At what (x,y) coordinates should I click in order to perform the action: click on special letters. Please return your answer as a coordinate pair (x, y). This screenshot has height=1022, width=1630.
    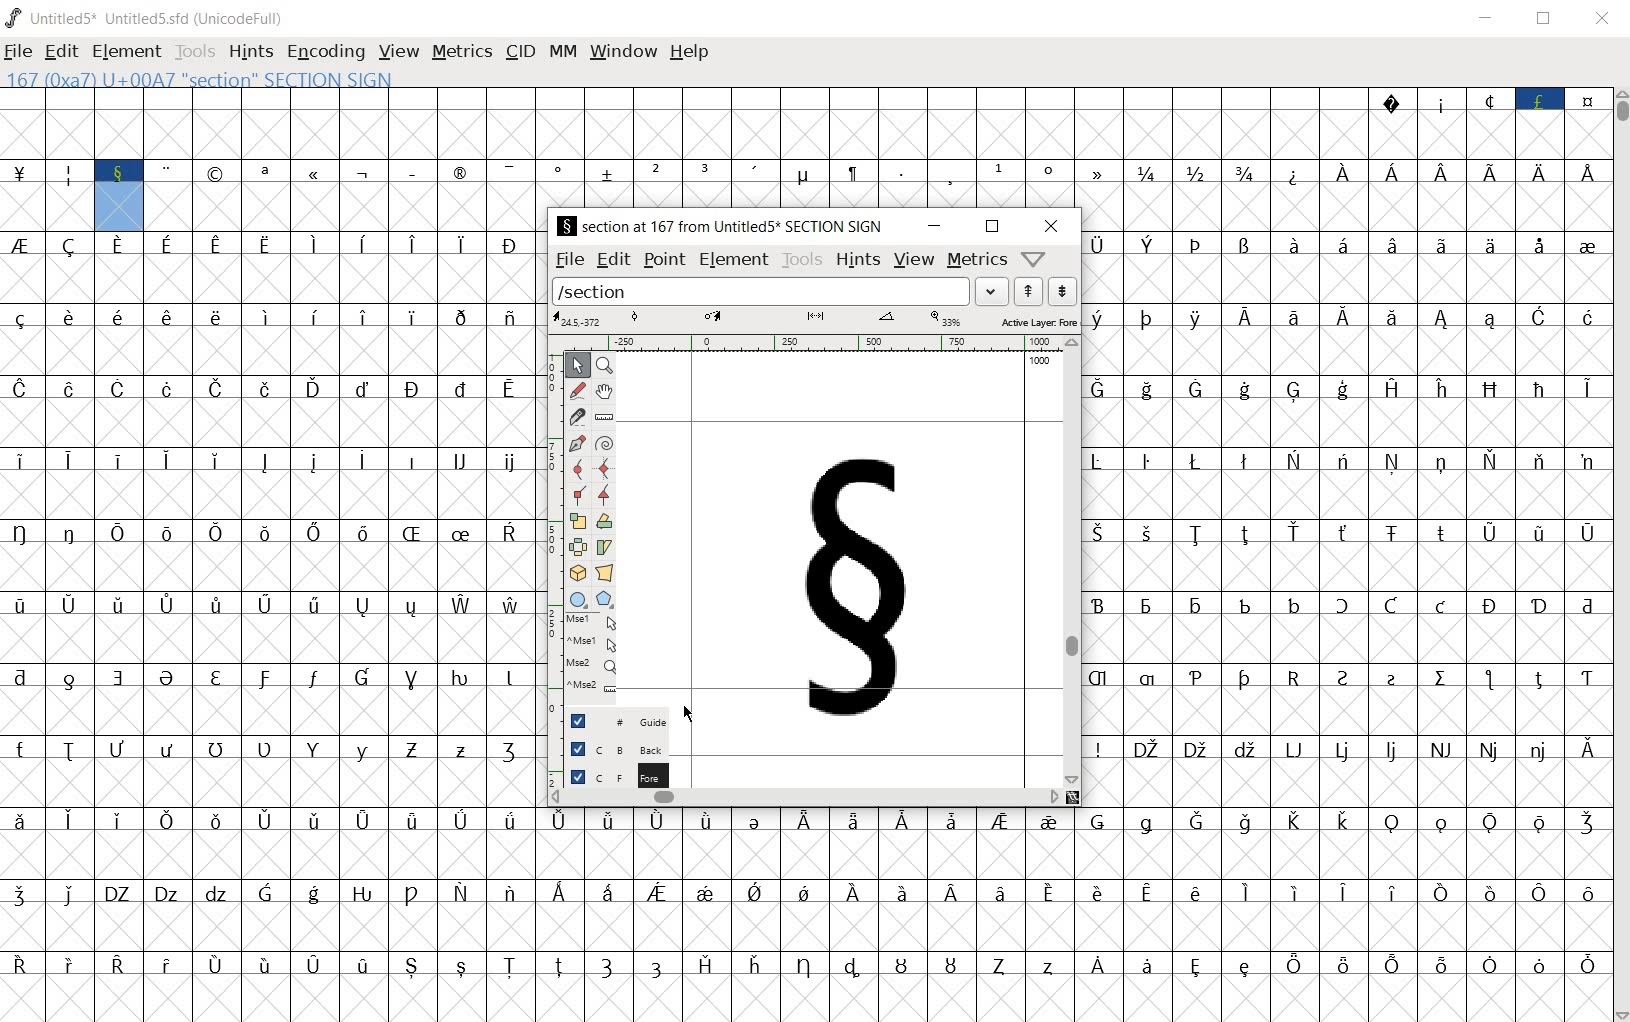
    Looking at the image, I should click on (1345, 748).